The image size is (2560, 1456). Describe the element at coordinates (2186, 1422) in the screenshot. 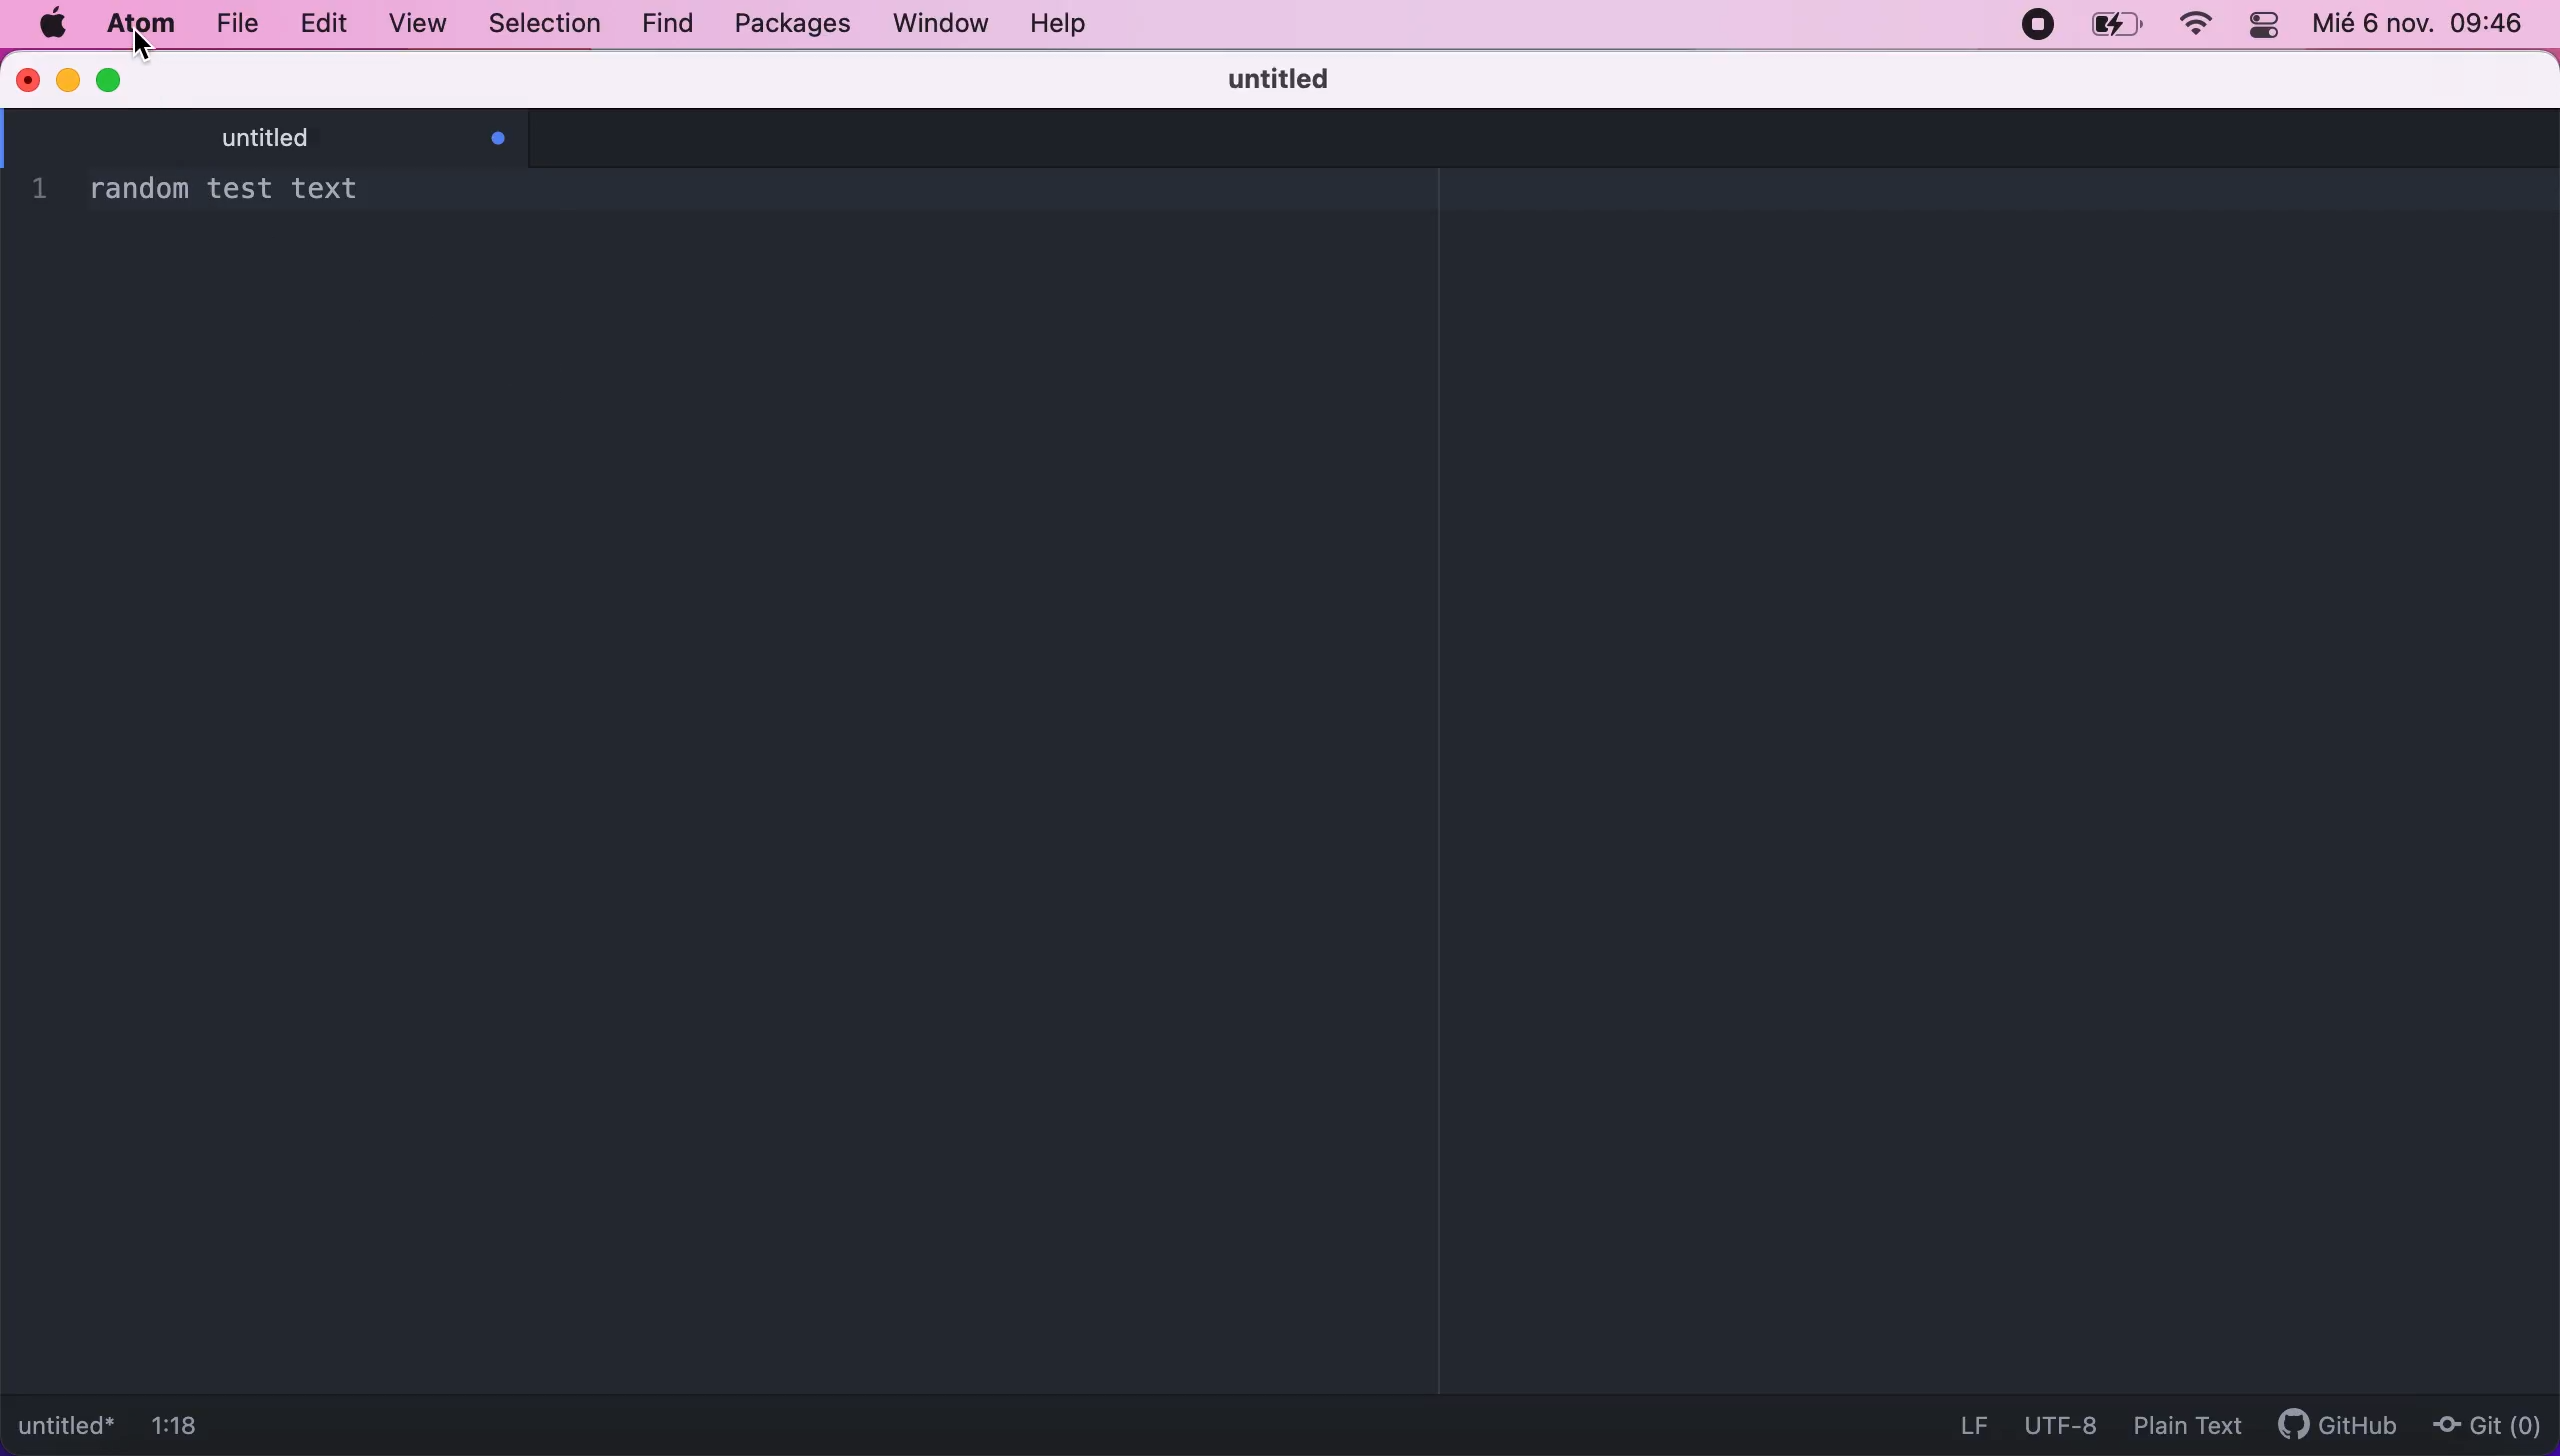

I see `plain text` at that location.